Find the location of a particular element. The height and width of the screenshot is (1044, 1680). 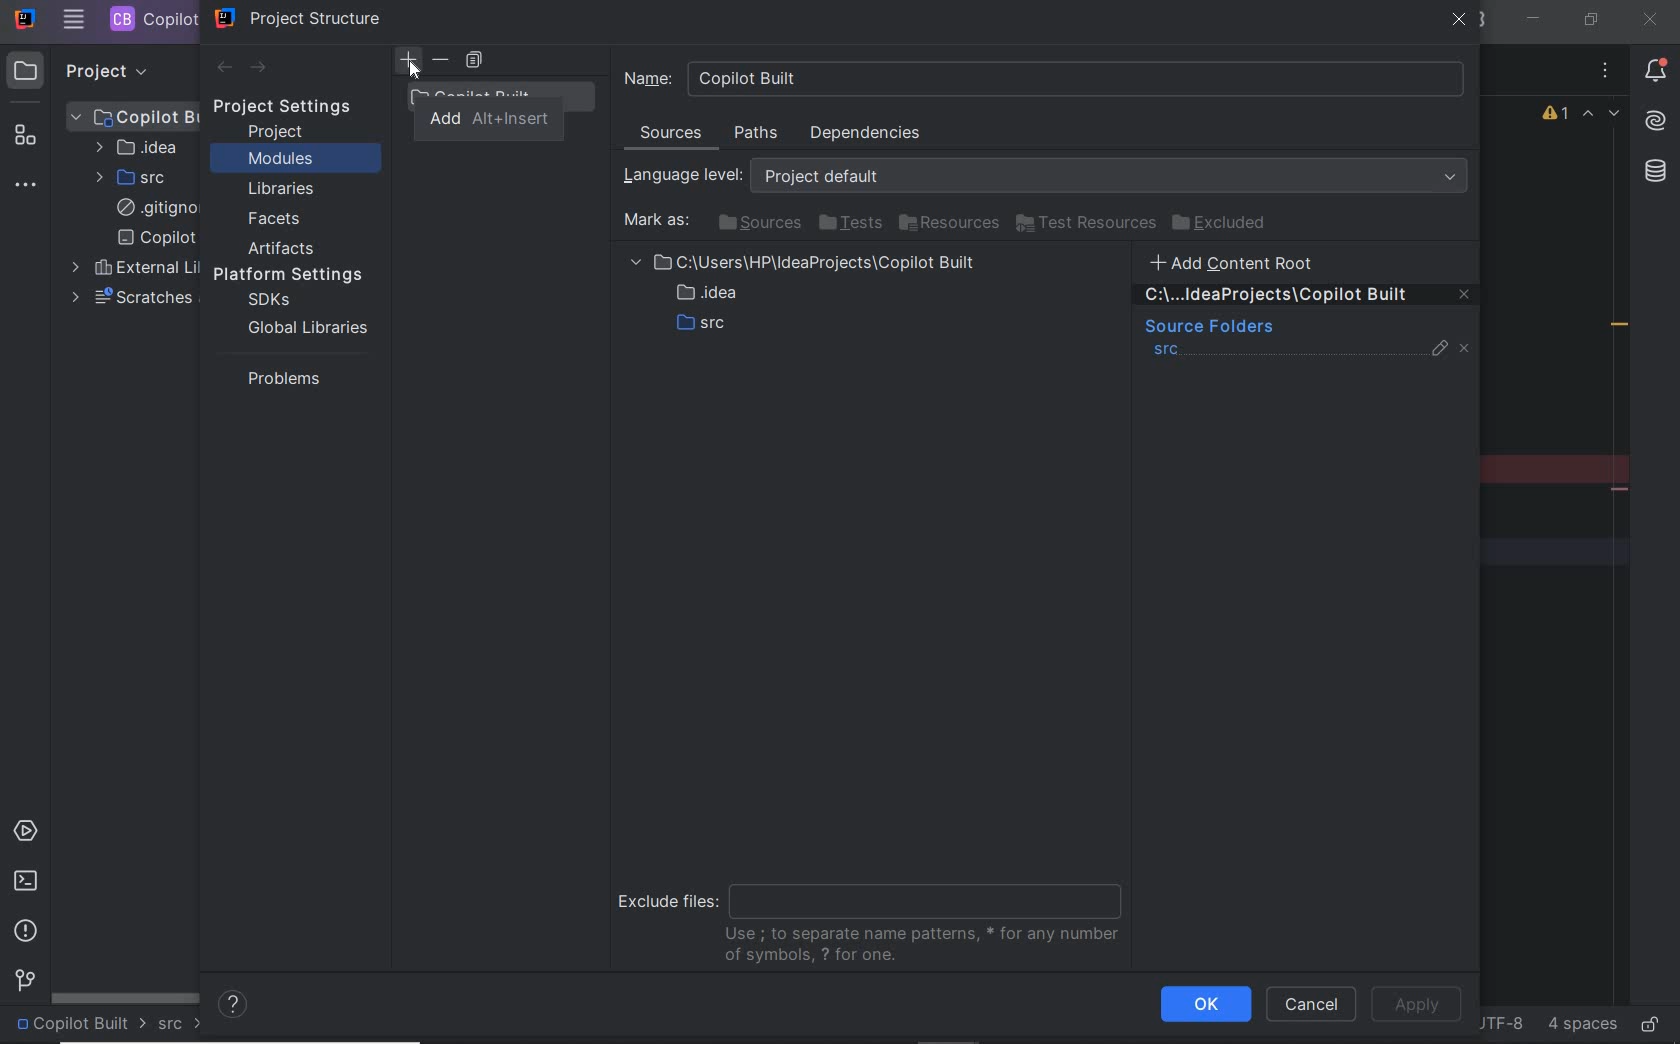

excluded is located at coordinates (1223, 223).